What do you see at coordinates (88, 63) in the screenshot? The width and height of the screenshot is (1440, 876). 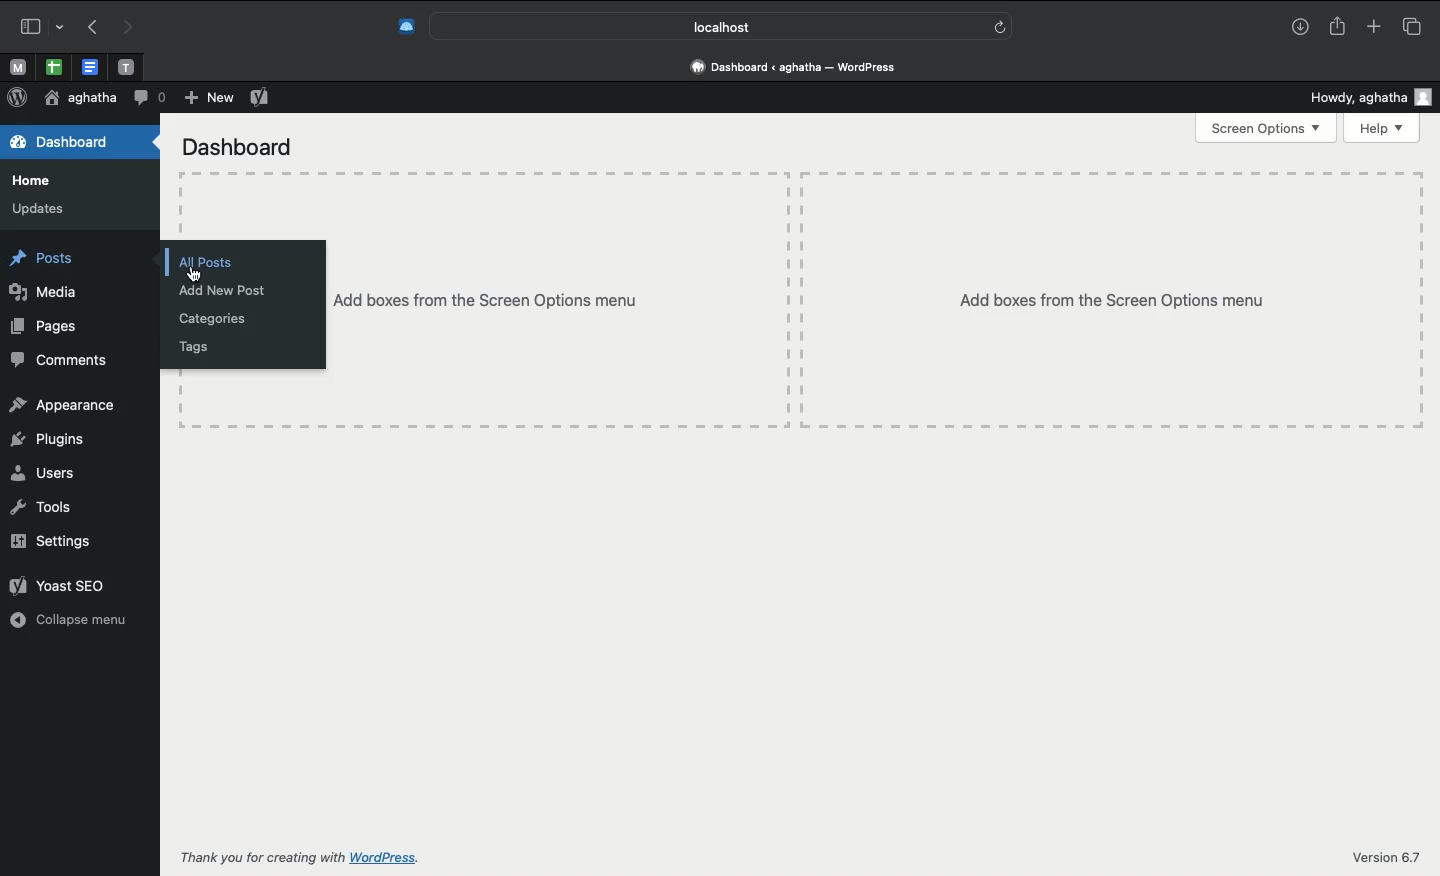 I see `pinned tab, google docs` at bounding box center [88, 63].